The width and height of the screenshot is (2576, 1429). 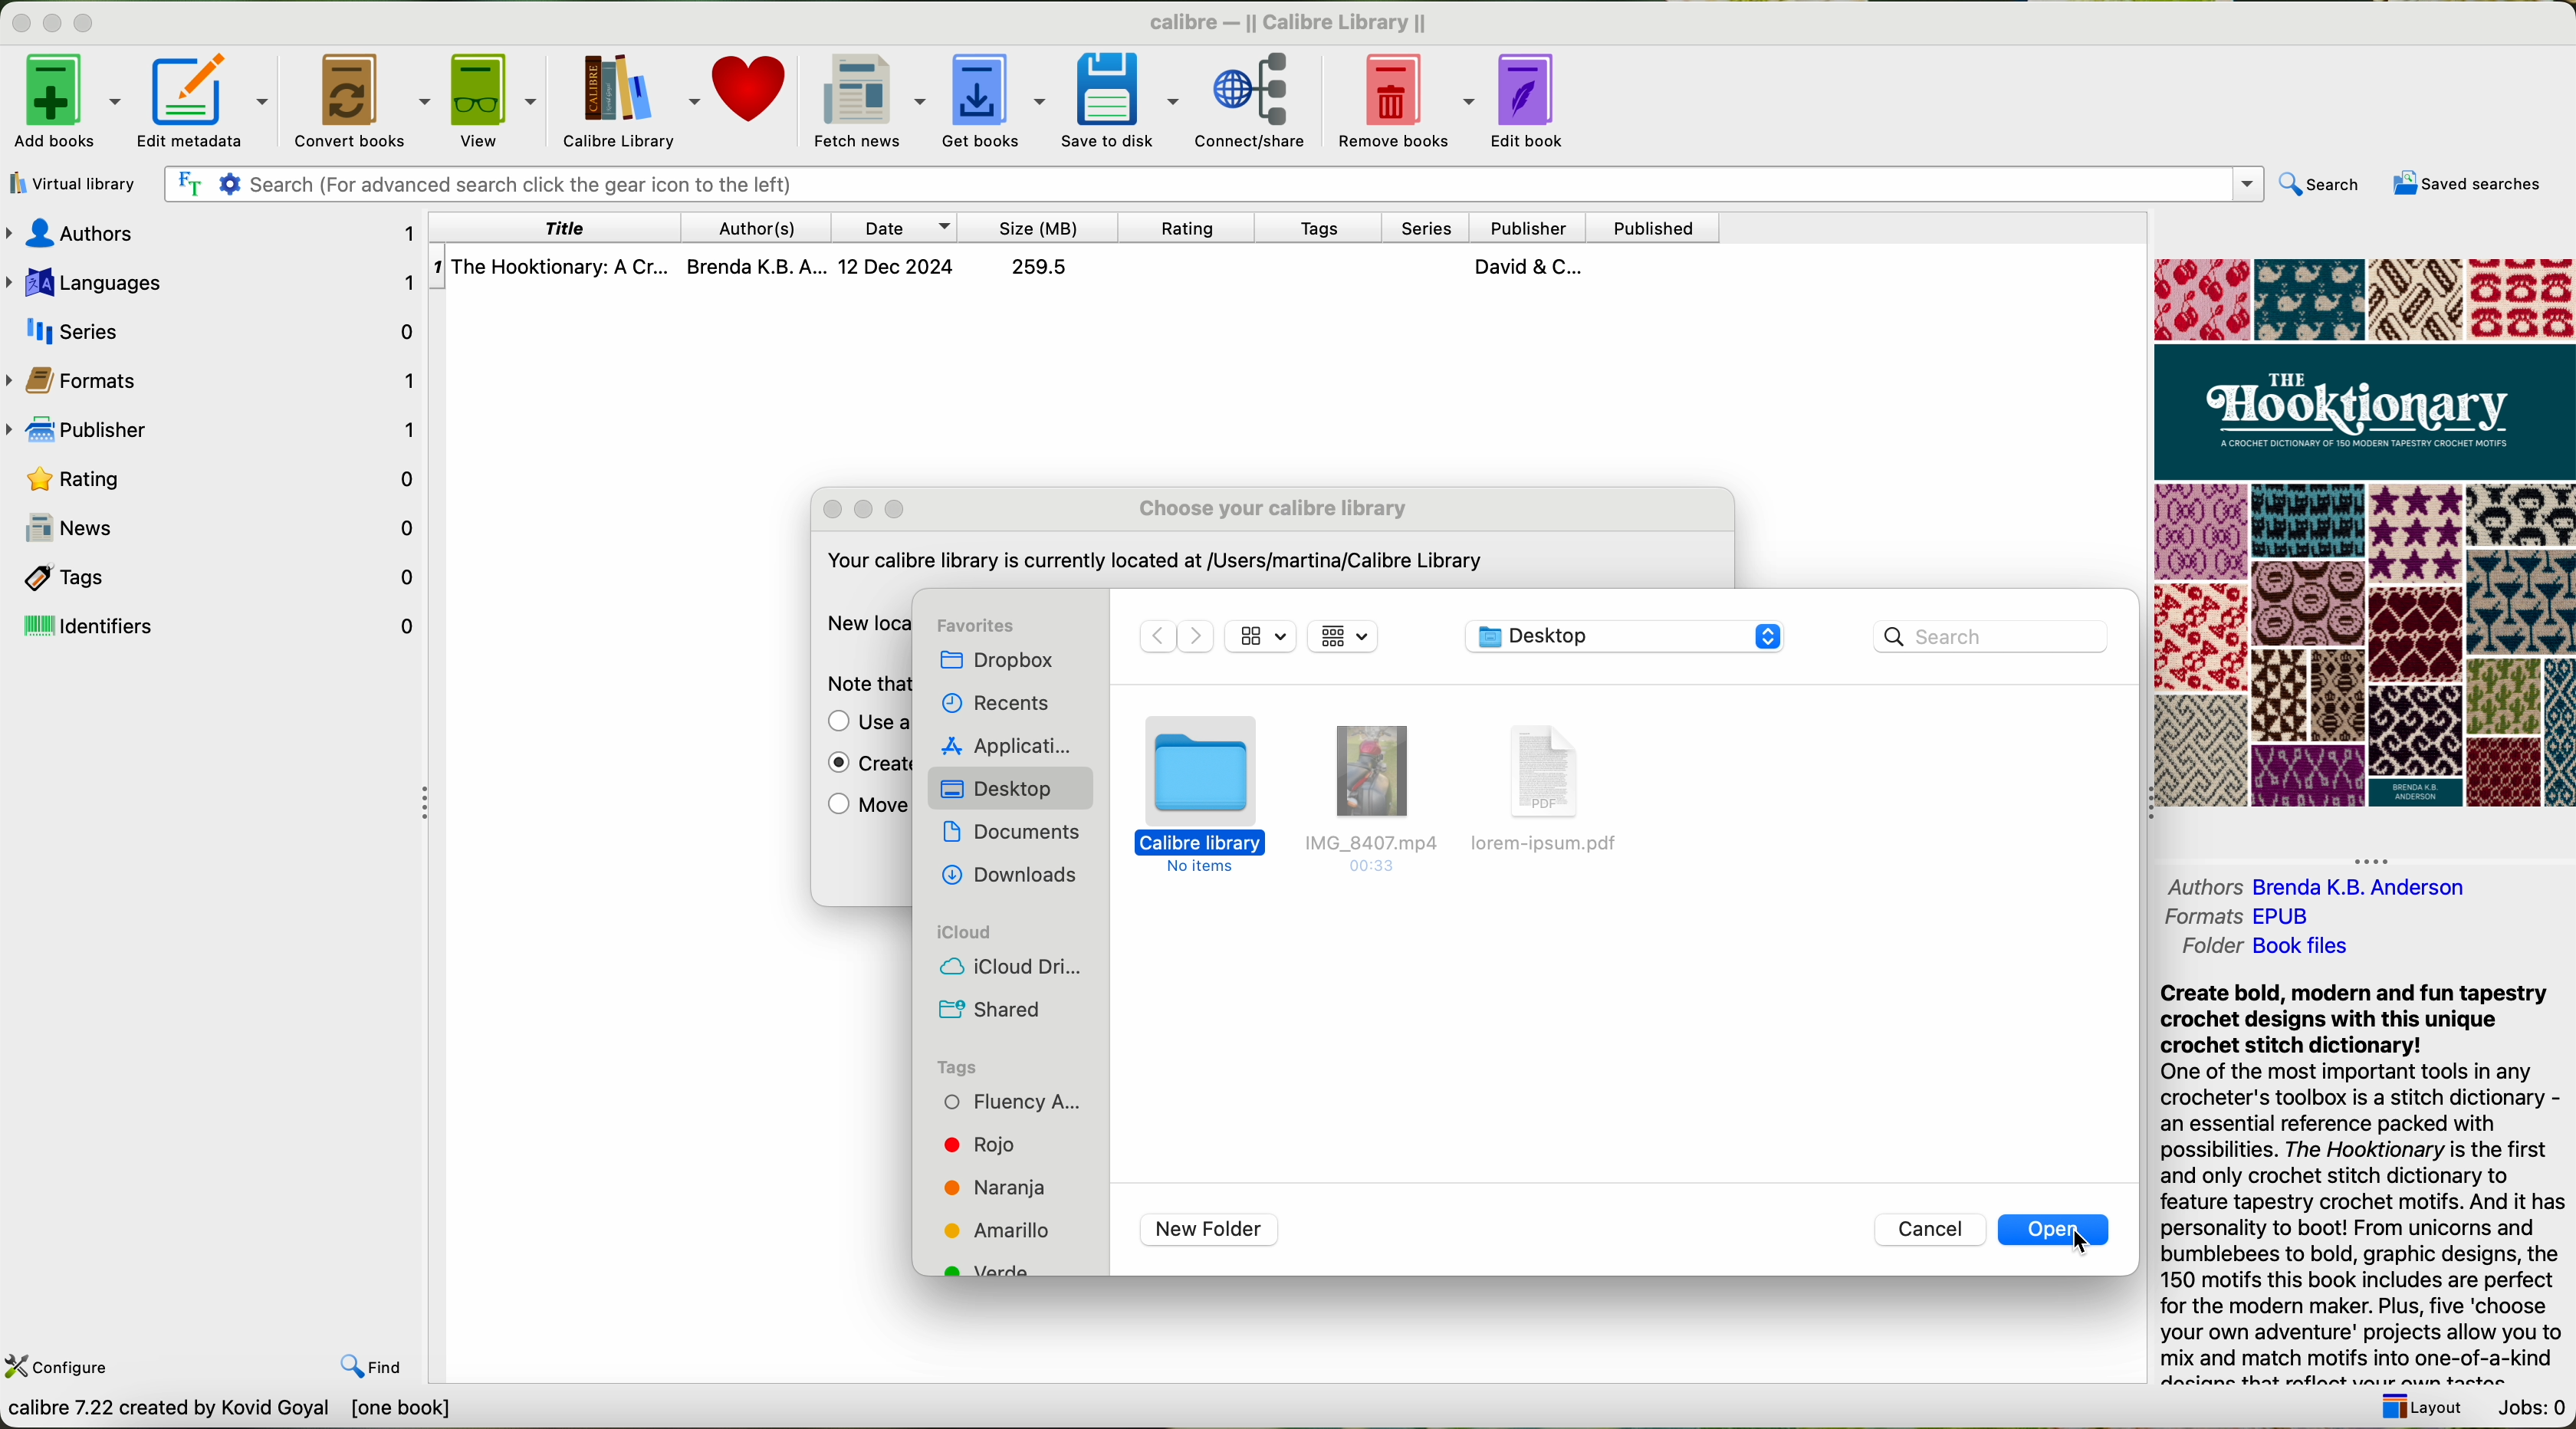 What do you see at coordinates (975, 625) in the screenshot?
I see `favorites` at bounding box center [975, 625].